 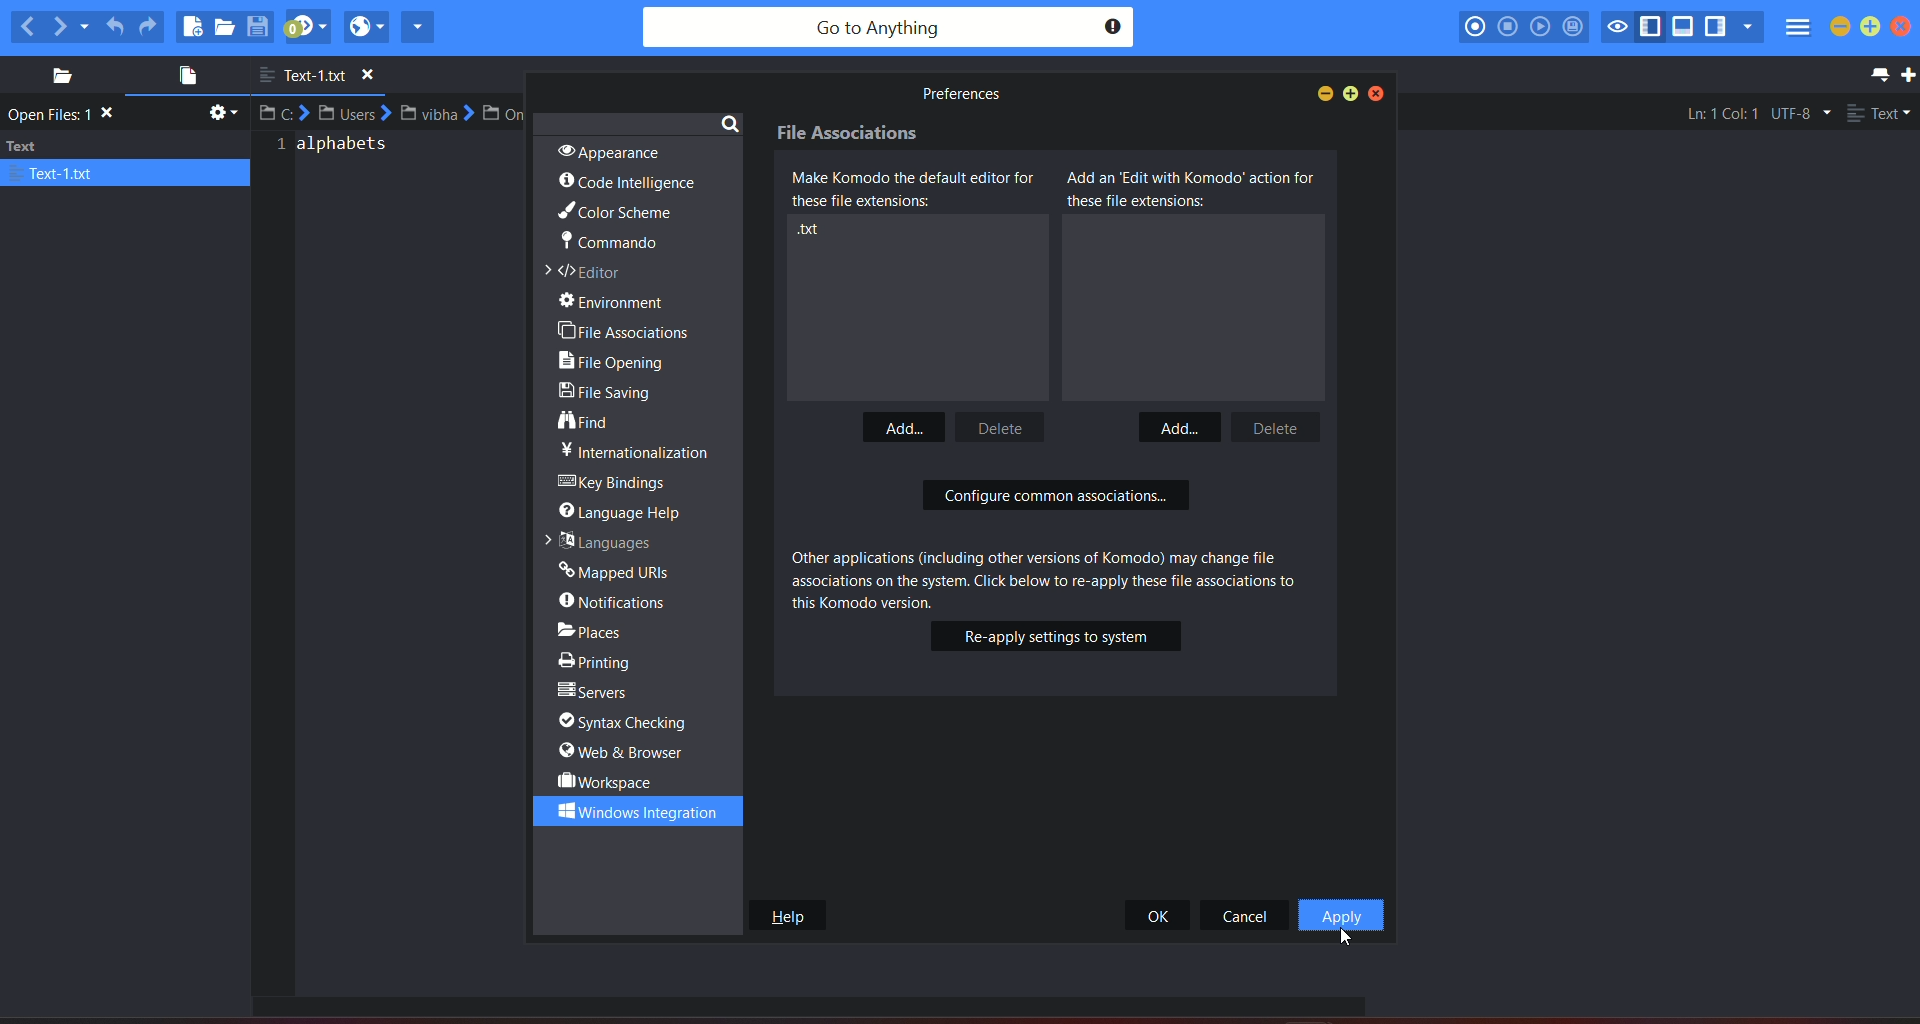 I want to click on int, so click(x=812, y=230).